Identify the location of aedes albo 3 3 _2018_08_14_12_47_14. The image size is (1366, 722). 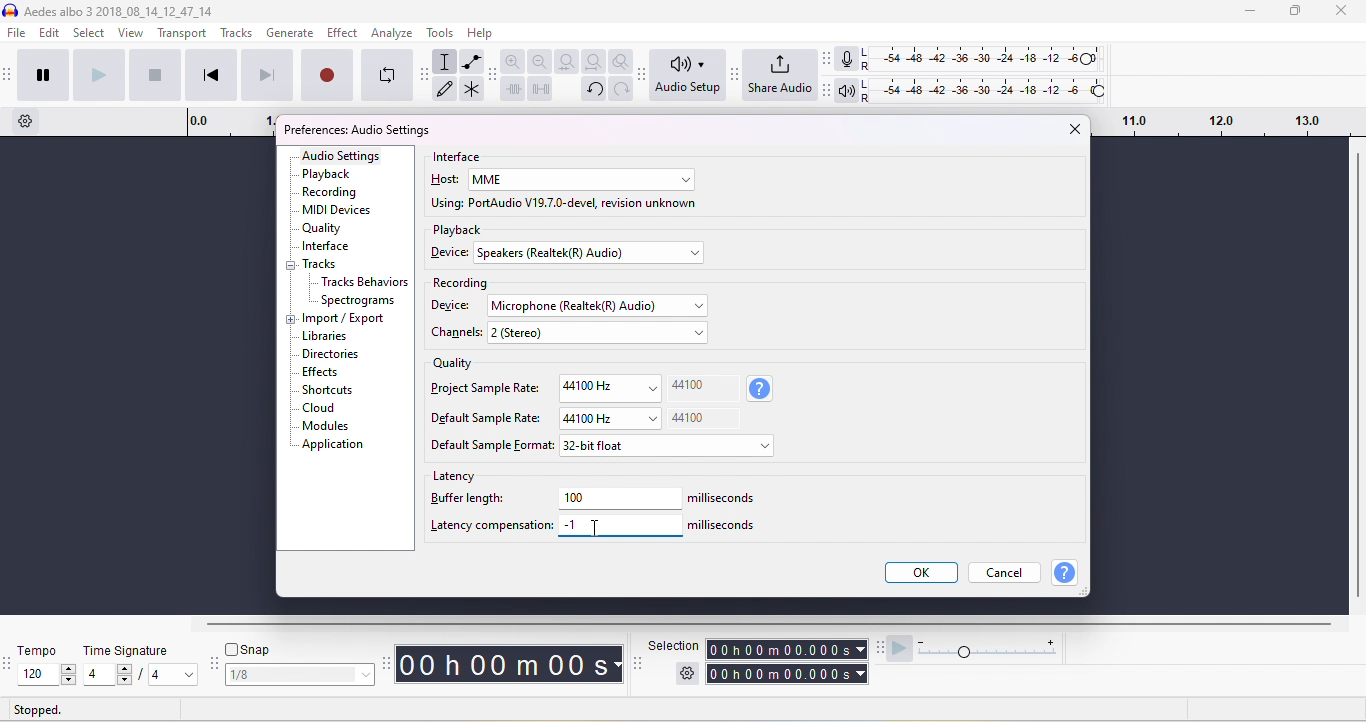
(109, 11).